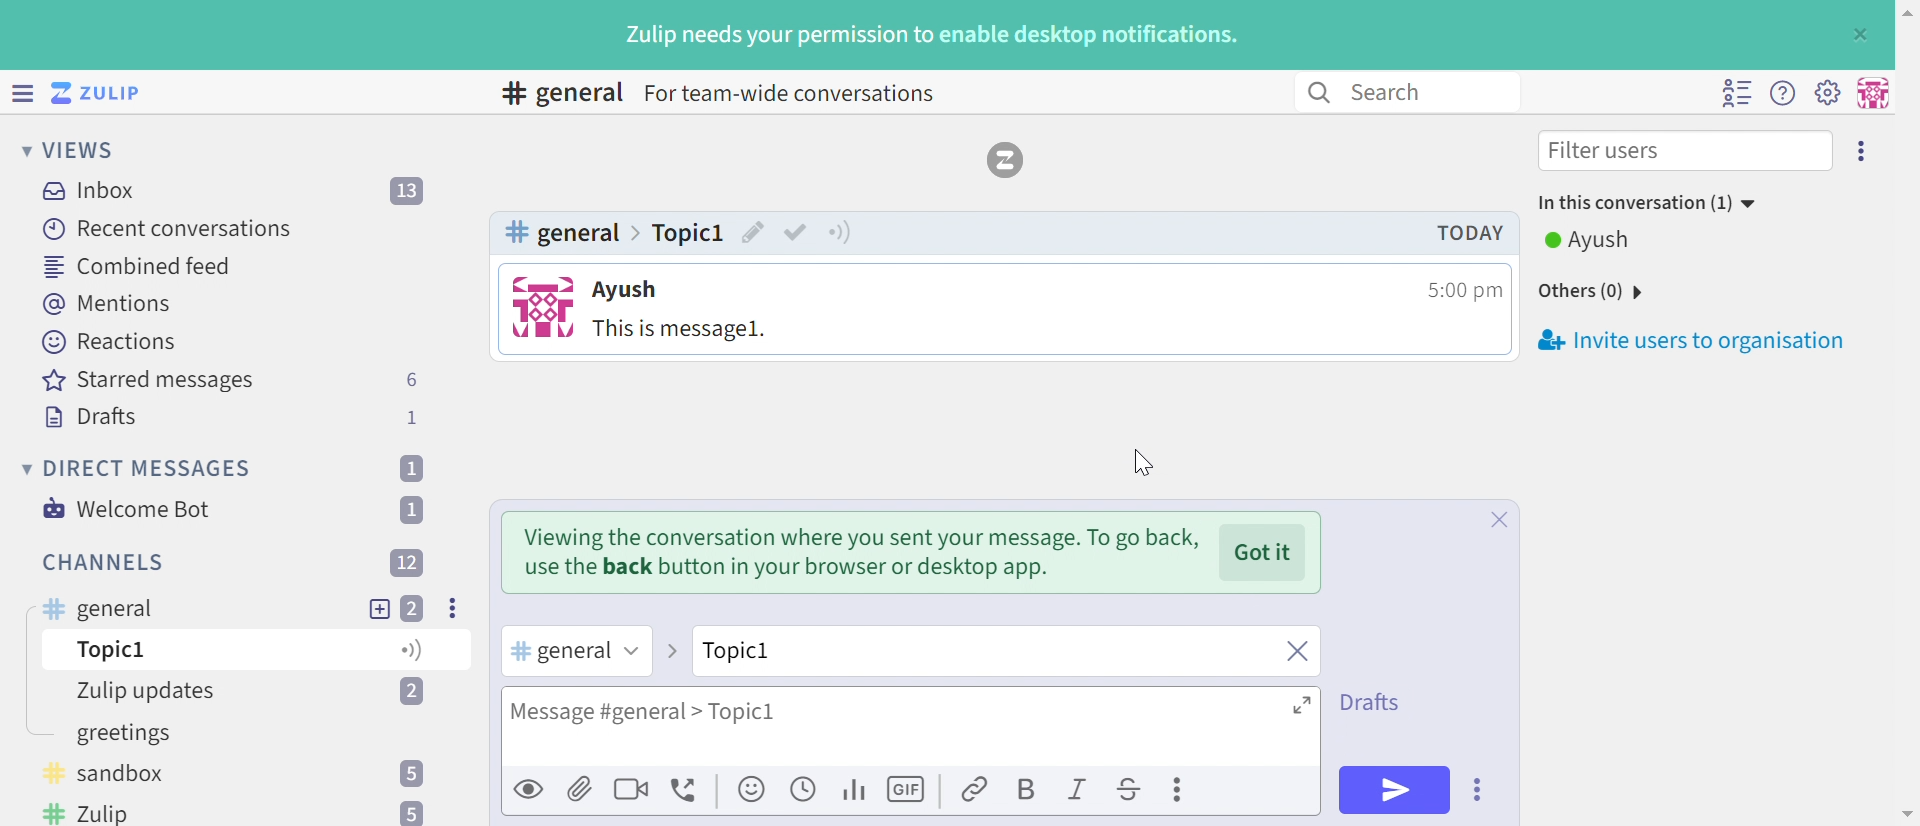  Describe the element at coordinates (149, 469) in the screenshot. I see `DIRECT MESSAGES` at that location.